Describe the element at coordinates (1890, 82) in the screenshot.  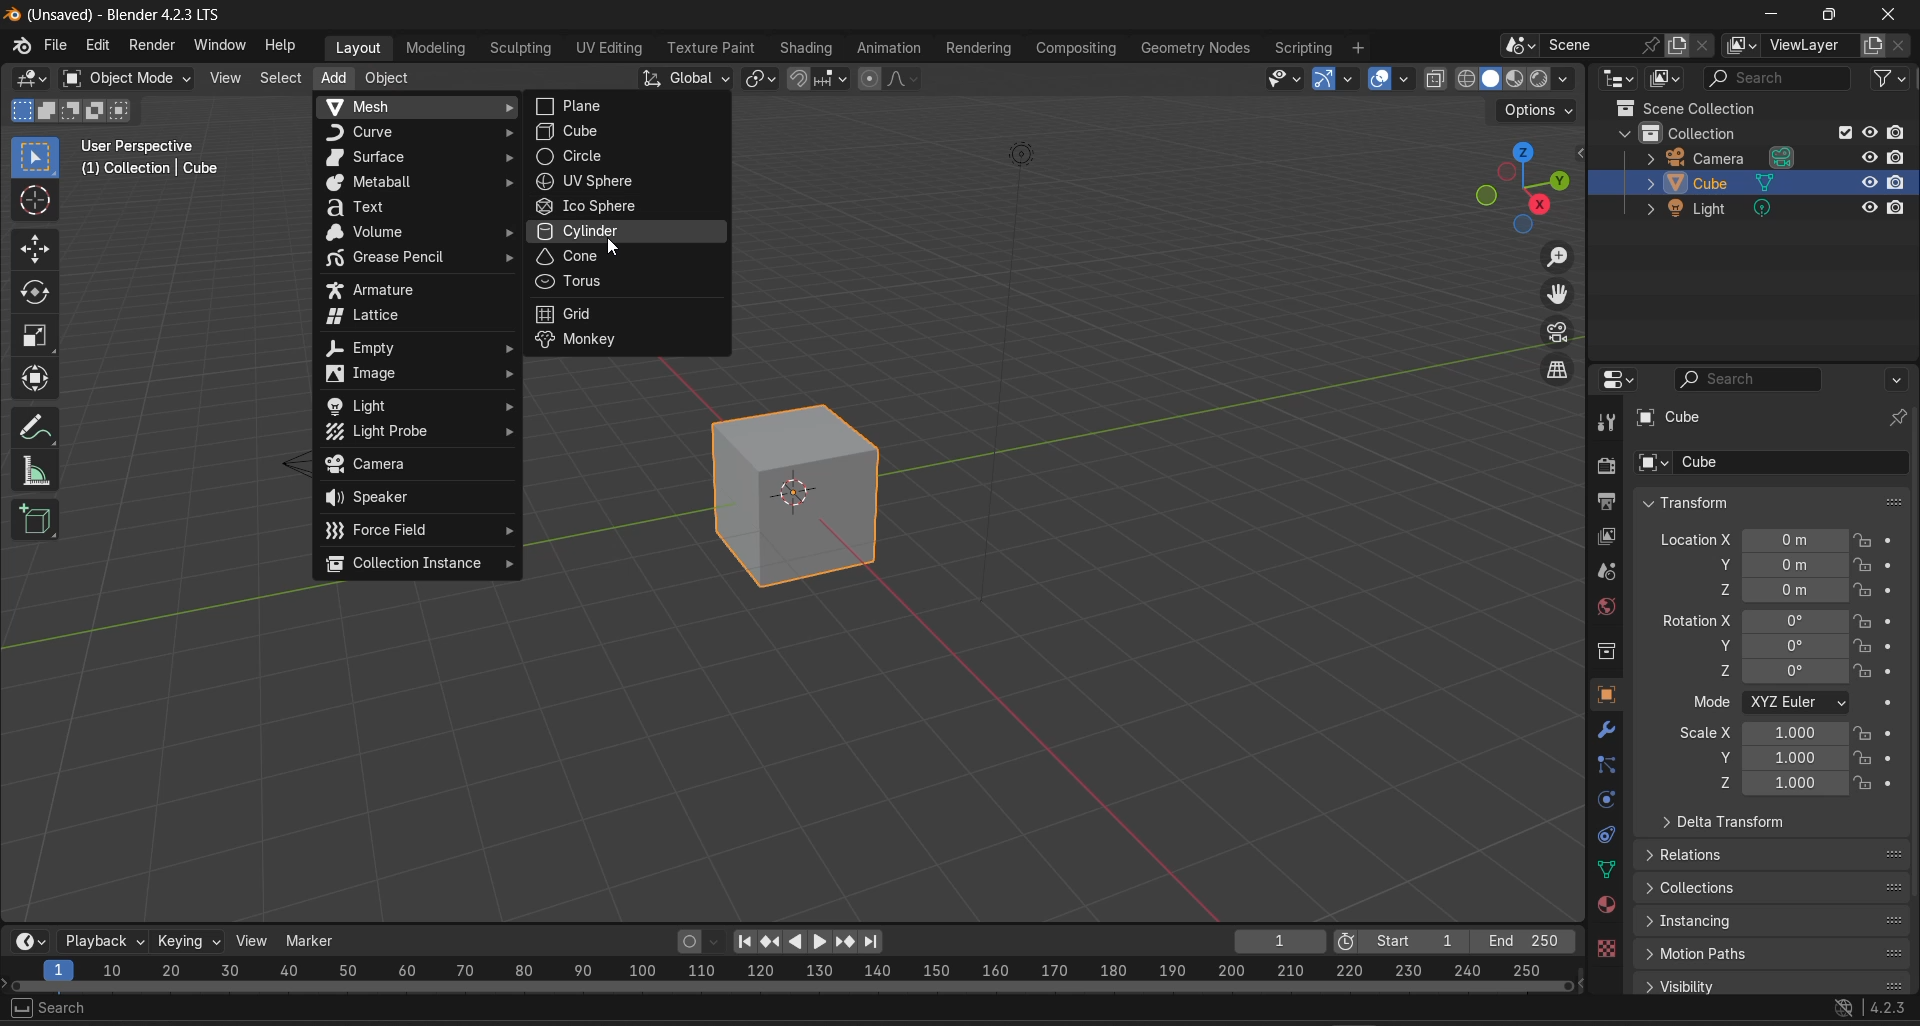
I see `filter` at that location.